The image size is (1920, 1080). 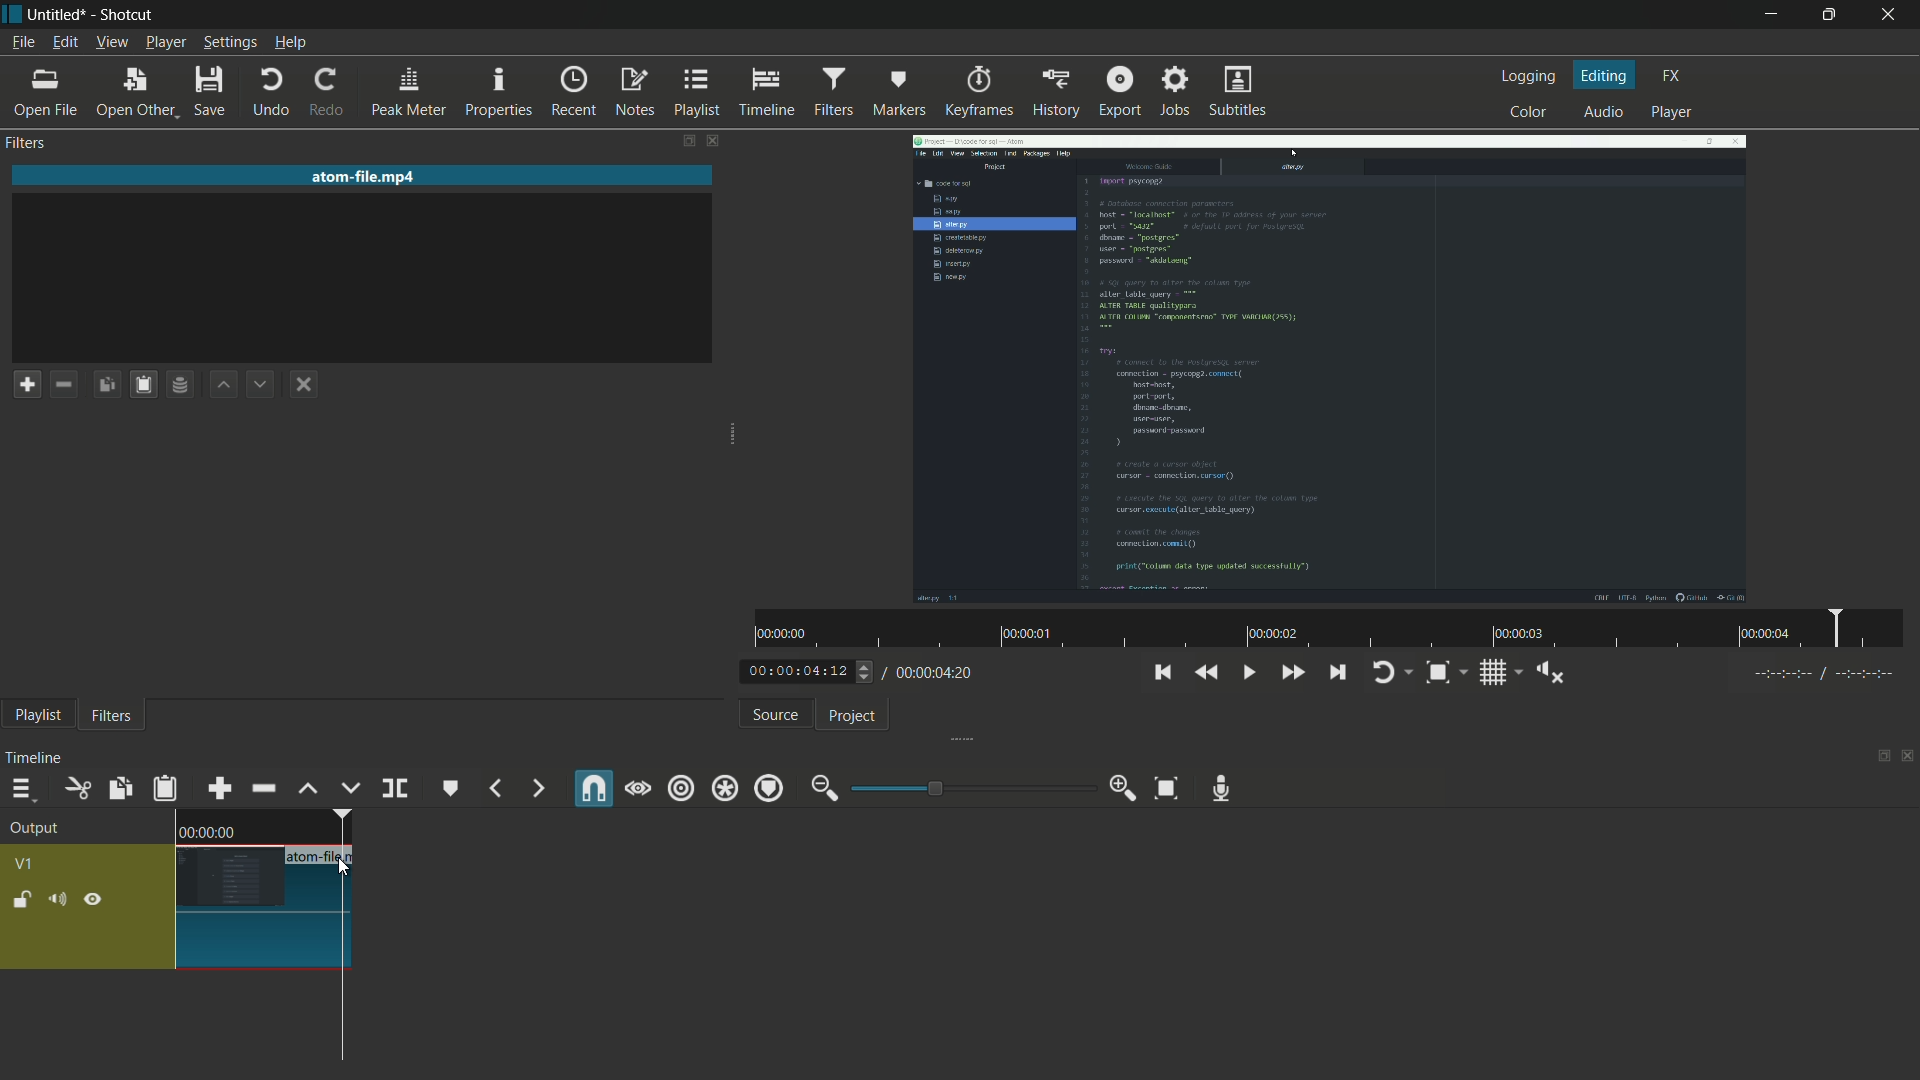 I want to click on snap, so click(x=593, y=788).